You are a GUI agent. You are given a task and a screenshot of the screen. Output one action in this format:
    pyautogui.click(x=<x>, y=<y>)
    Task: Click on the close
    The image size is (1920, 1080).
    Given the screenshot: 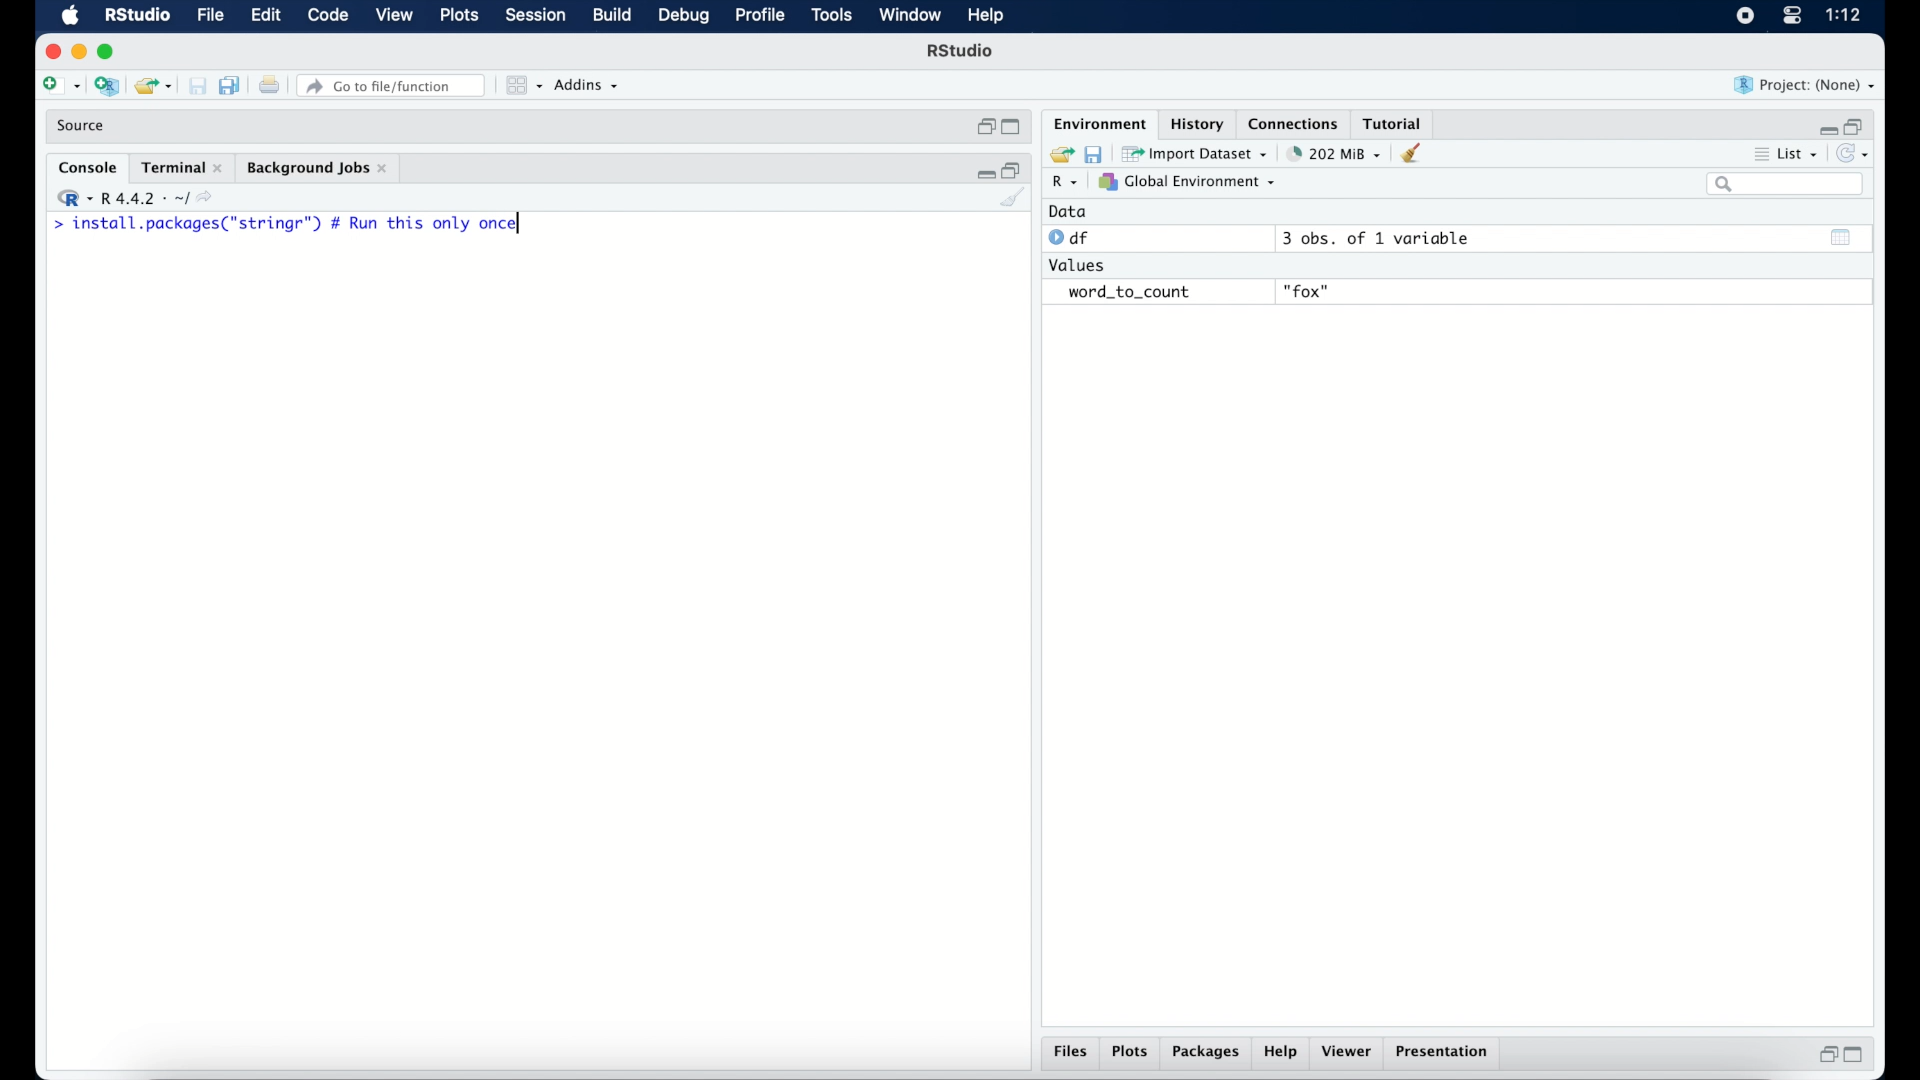 What is the action you would take?
    pyautogui.click(x=50, y=52)
    